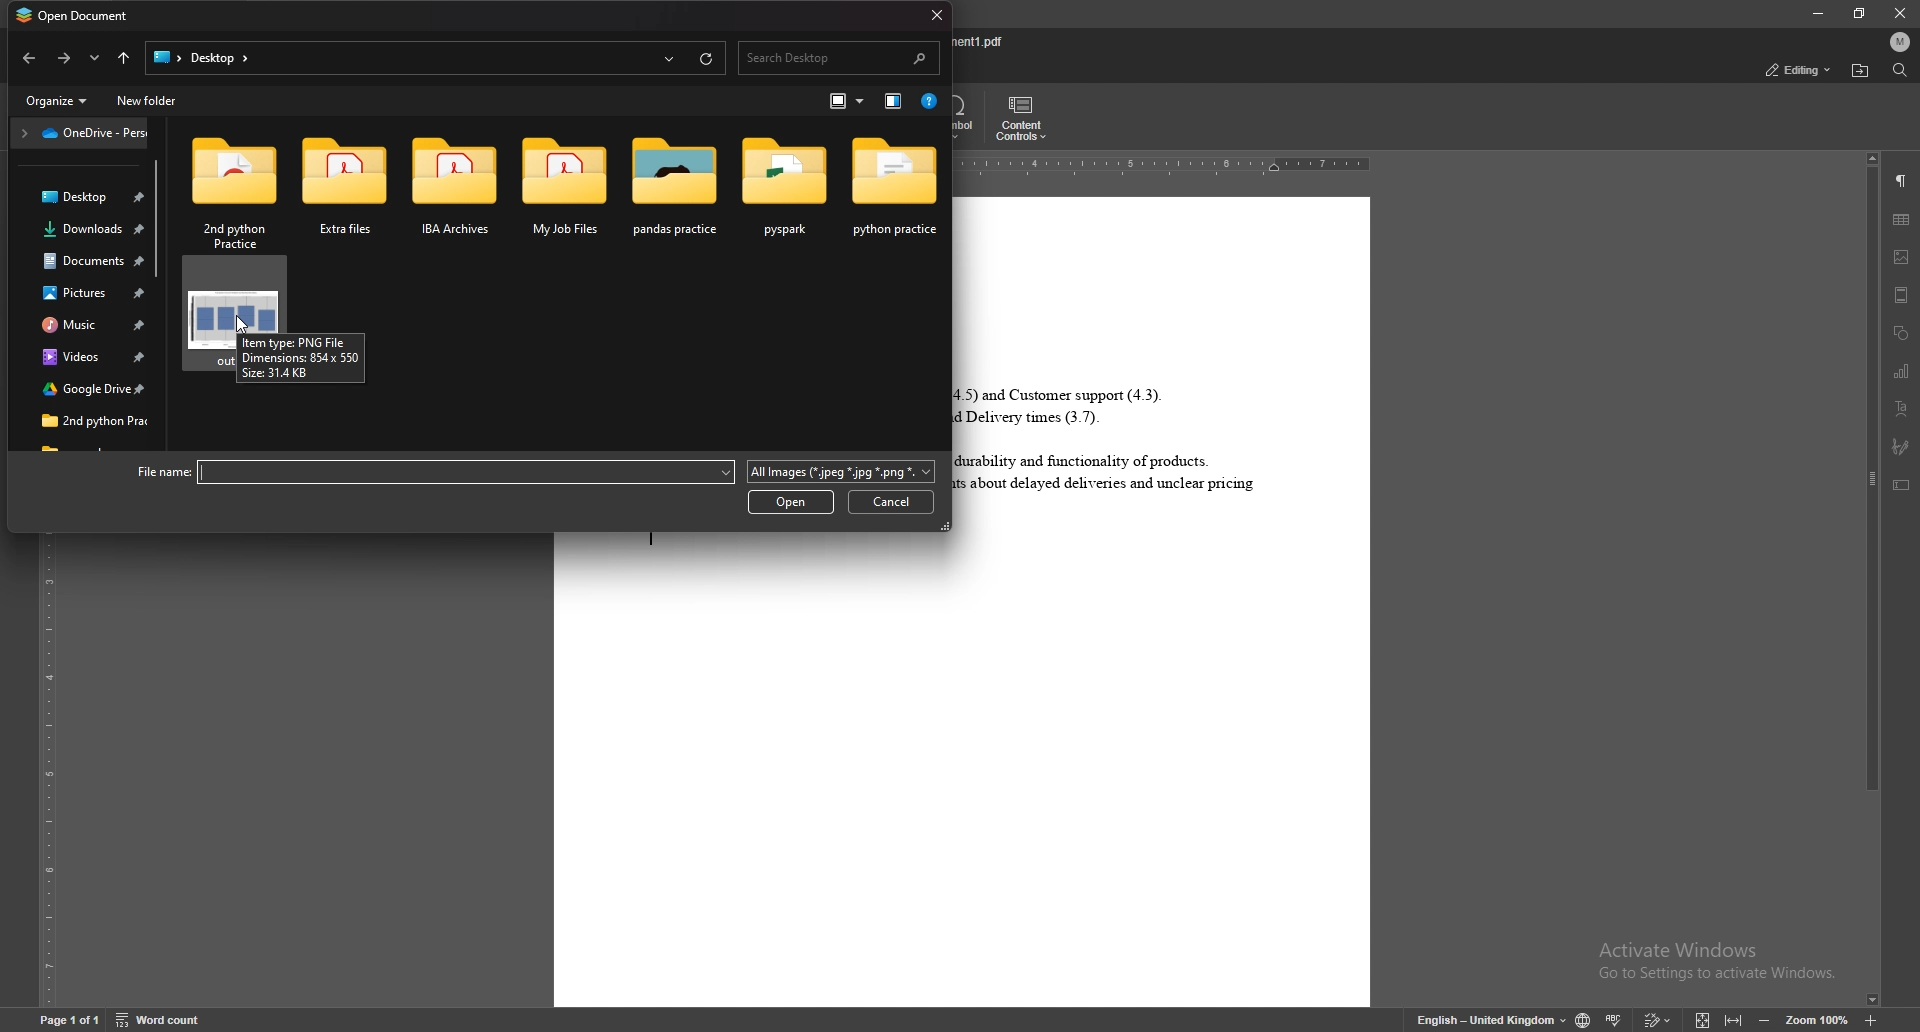  I want to click on new folder, so click(146, 101).